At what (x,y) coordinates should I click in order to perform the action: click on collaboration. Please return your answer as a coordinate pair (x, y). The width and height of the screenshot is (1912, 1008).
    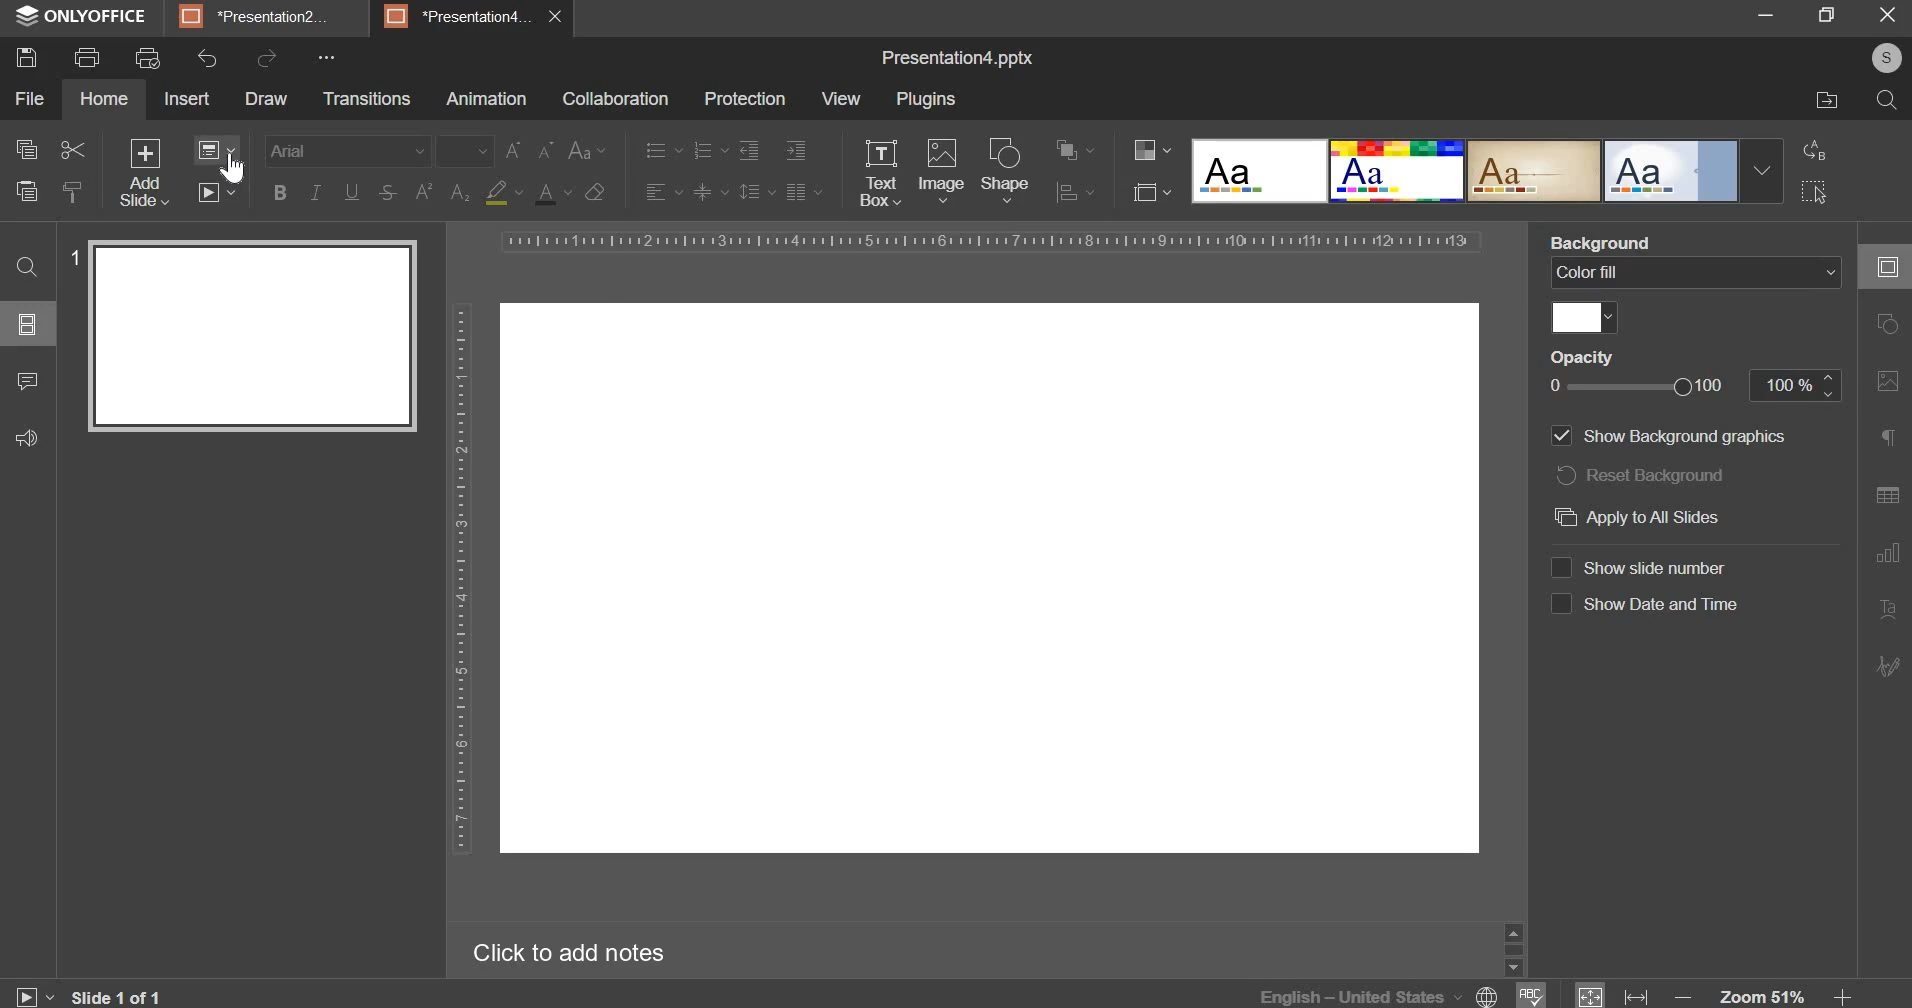
    Looking at the image, I should click on (614, 101).